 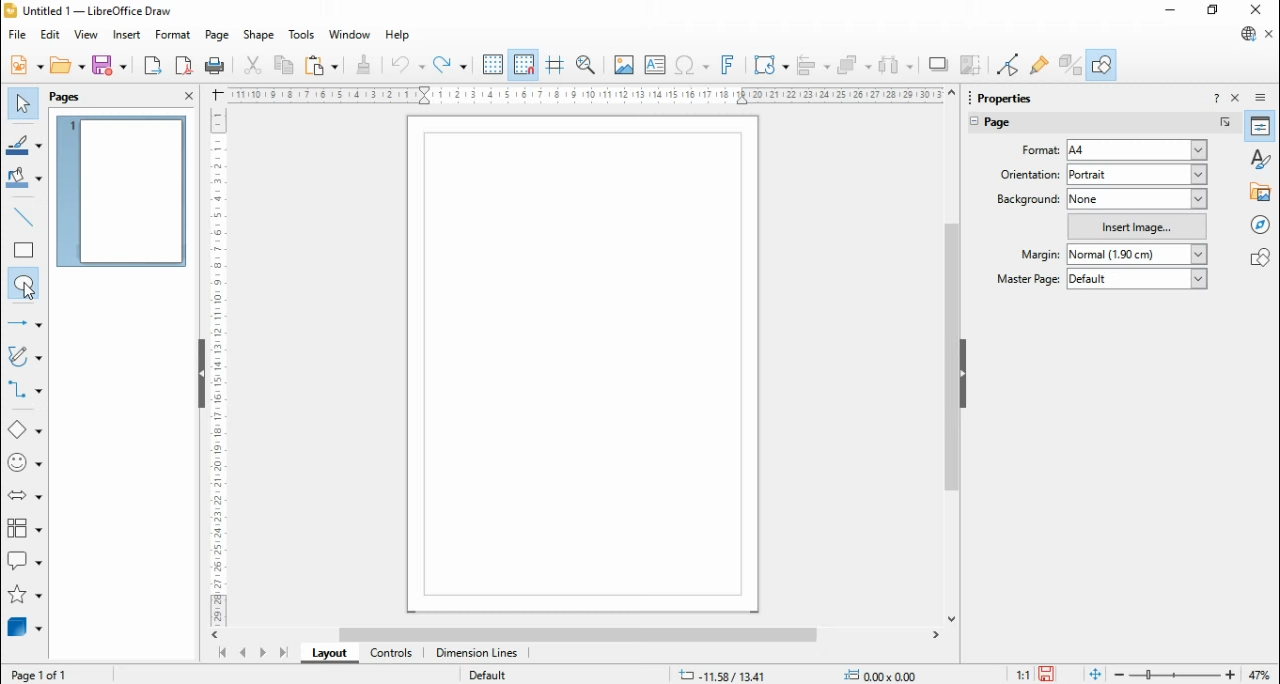 What do you see at coordinates (1024, 674) in the screenshot?
I see `11` at bounding box center [1024, 674].